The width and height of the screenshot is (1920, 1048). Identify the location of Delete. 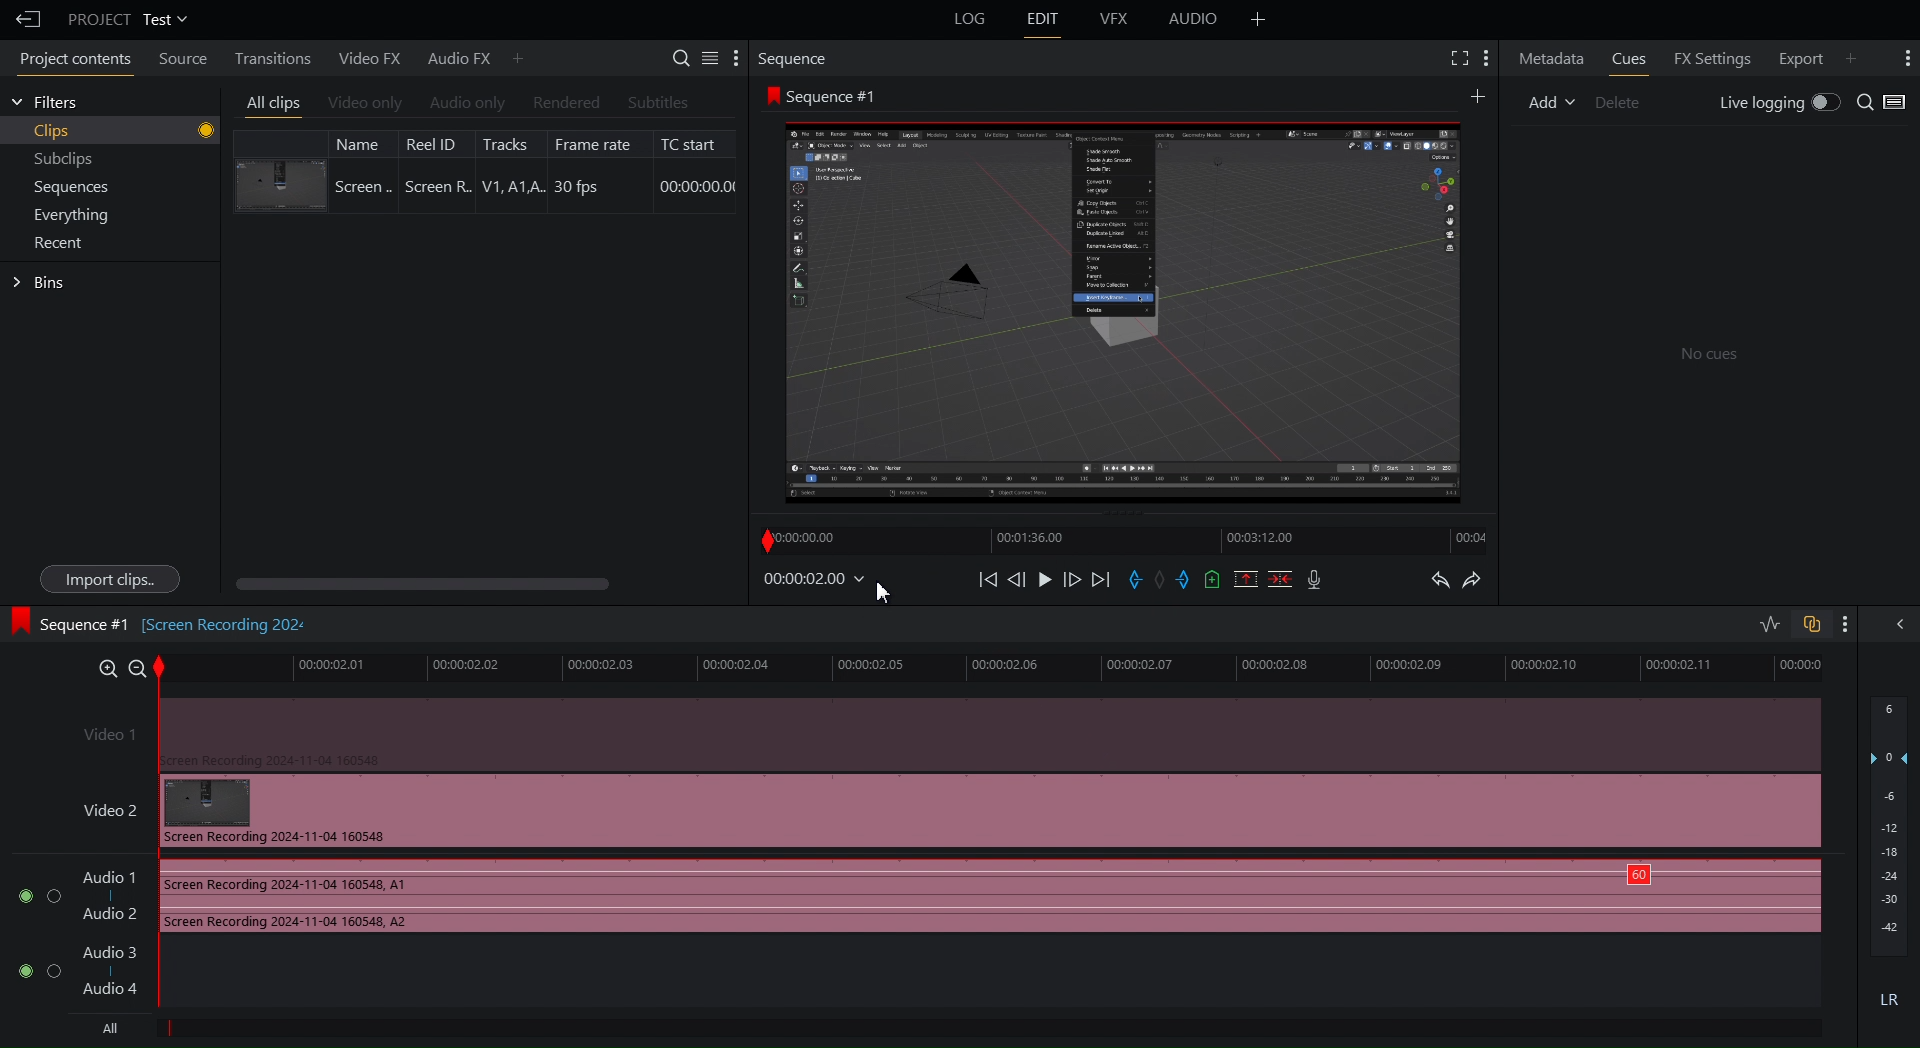
(1626, 100).